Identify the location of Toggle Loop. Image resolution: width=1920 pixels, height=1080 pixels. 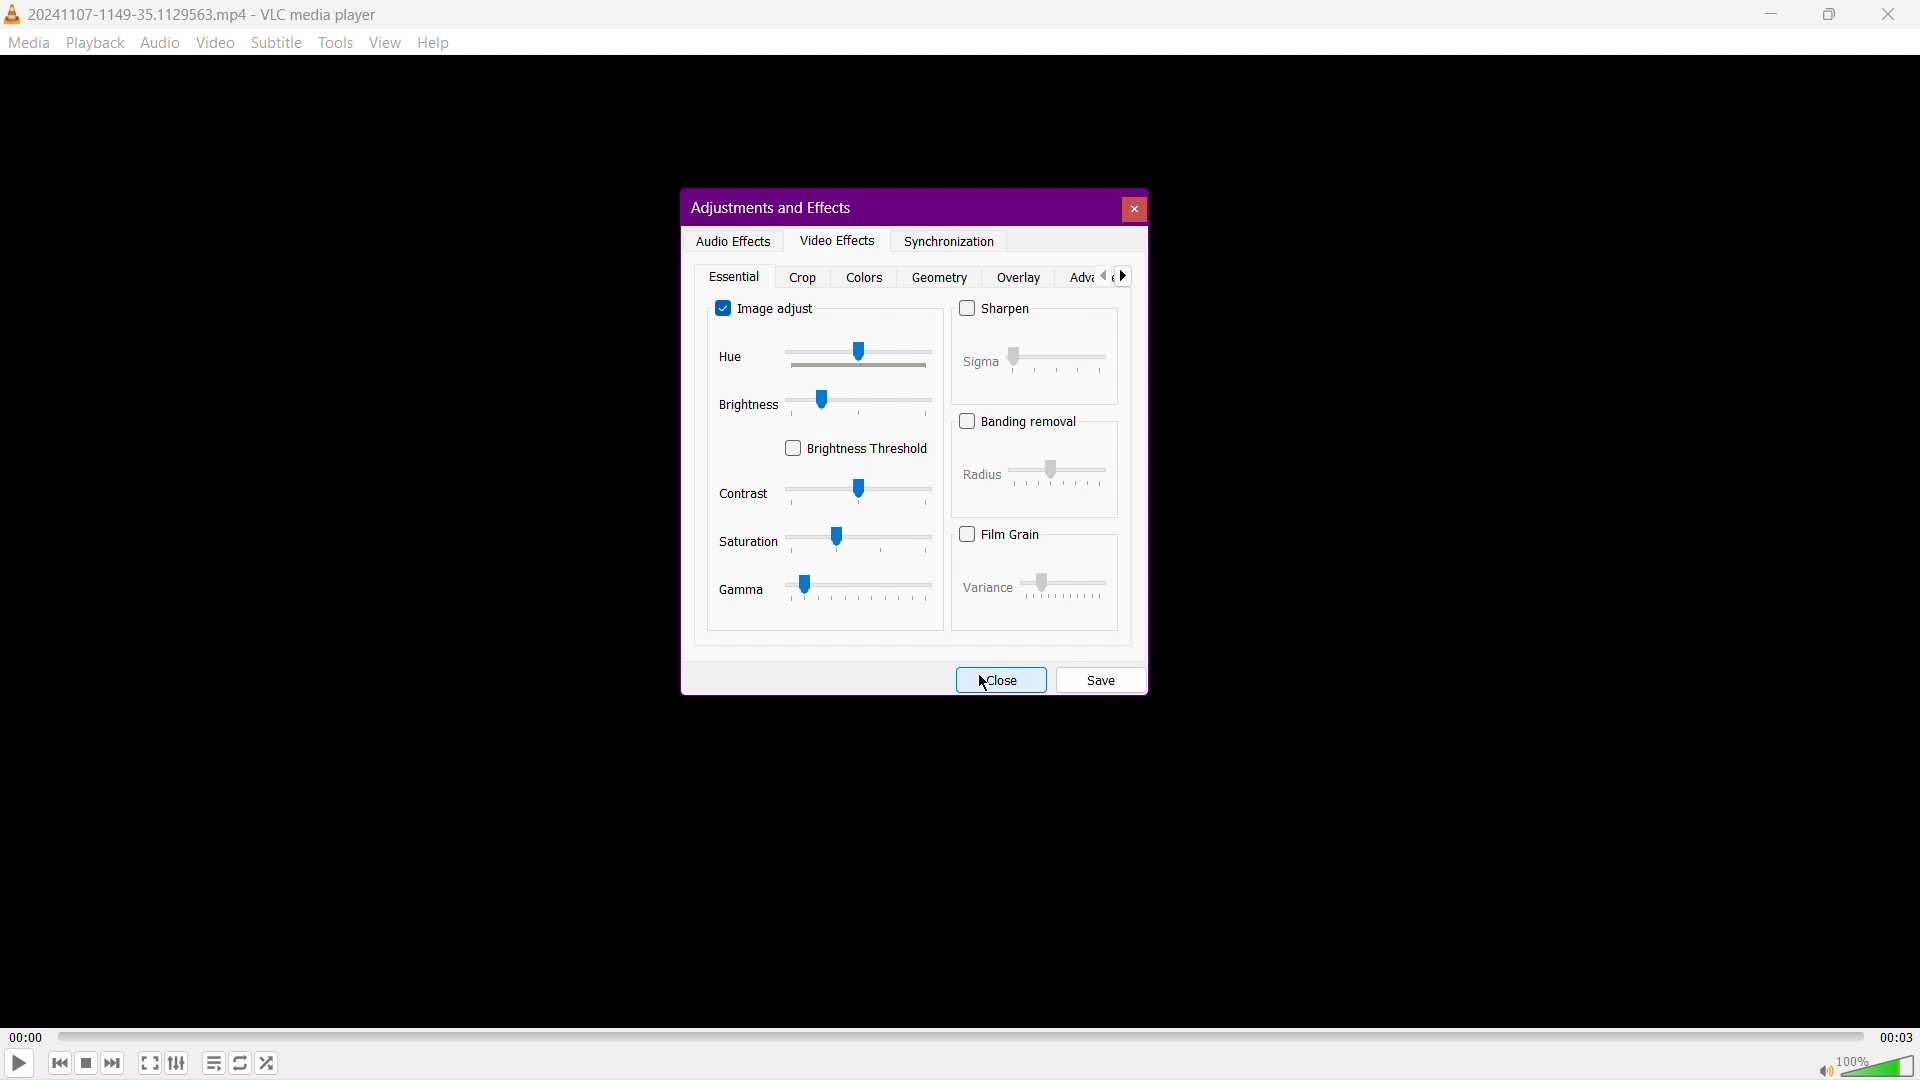
(240, 1064).